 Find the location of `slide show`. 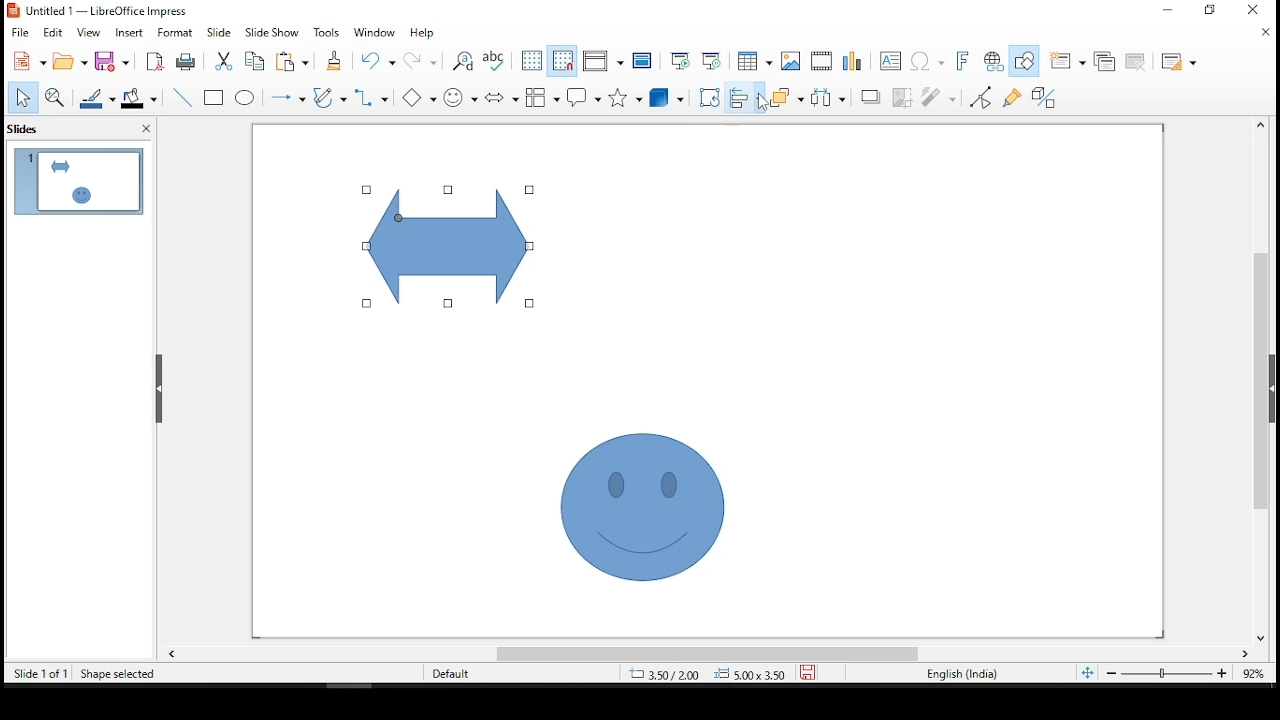

slide show is located at coordinates (275, 33).